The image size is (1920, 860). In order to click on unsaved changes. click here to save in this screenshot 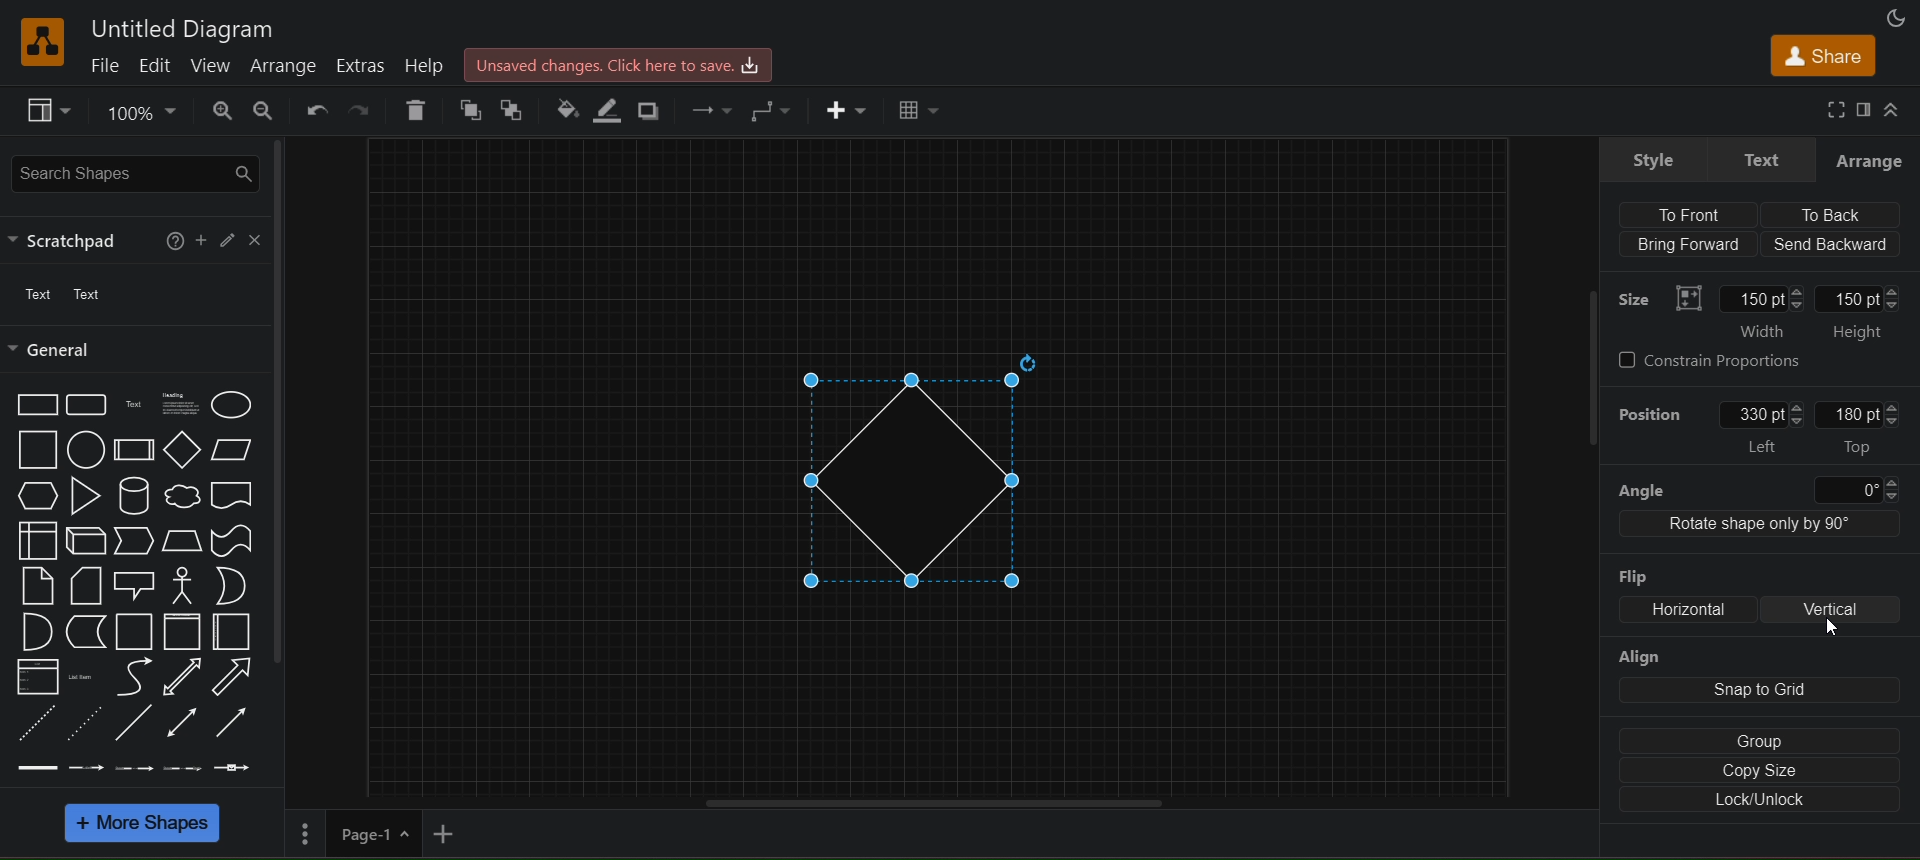, I will do `click(615, 63)`.